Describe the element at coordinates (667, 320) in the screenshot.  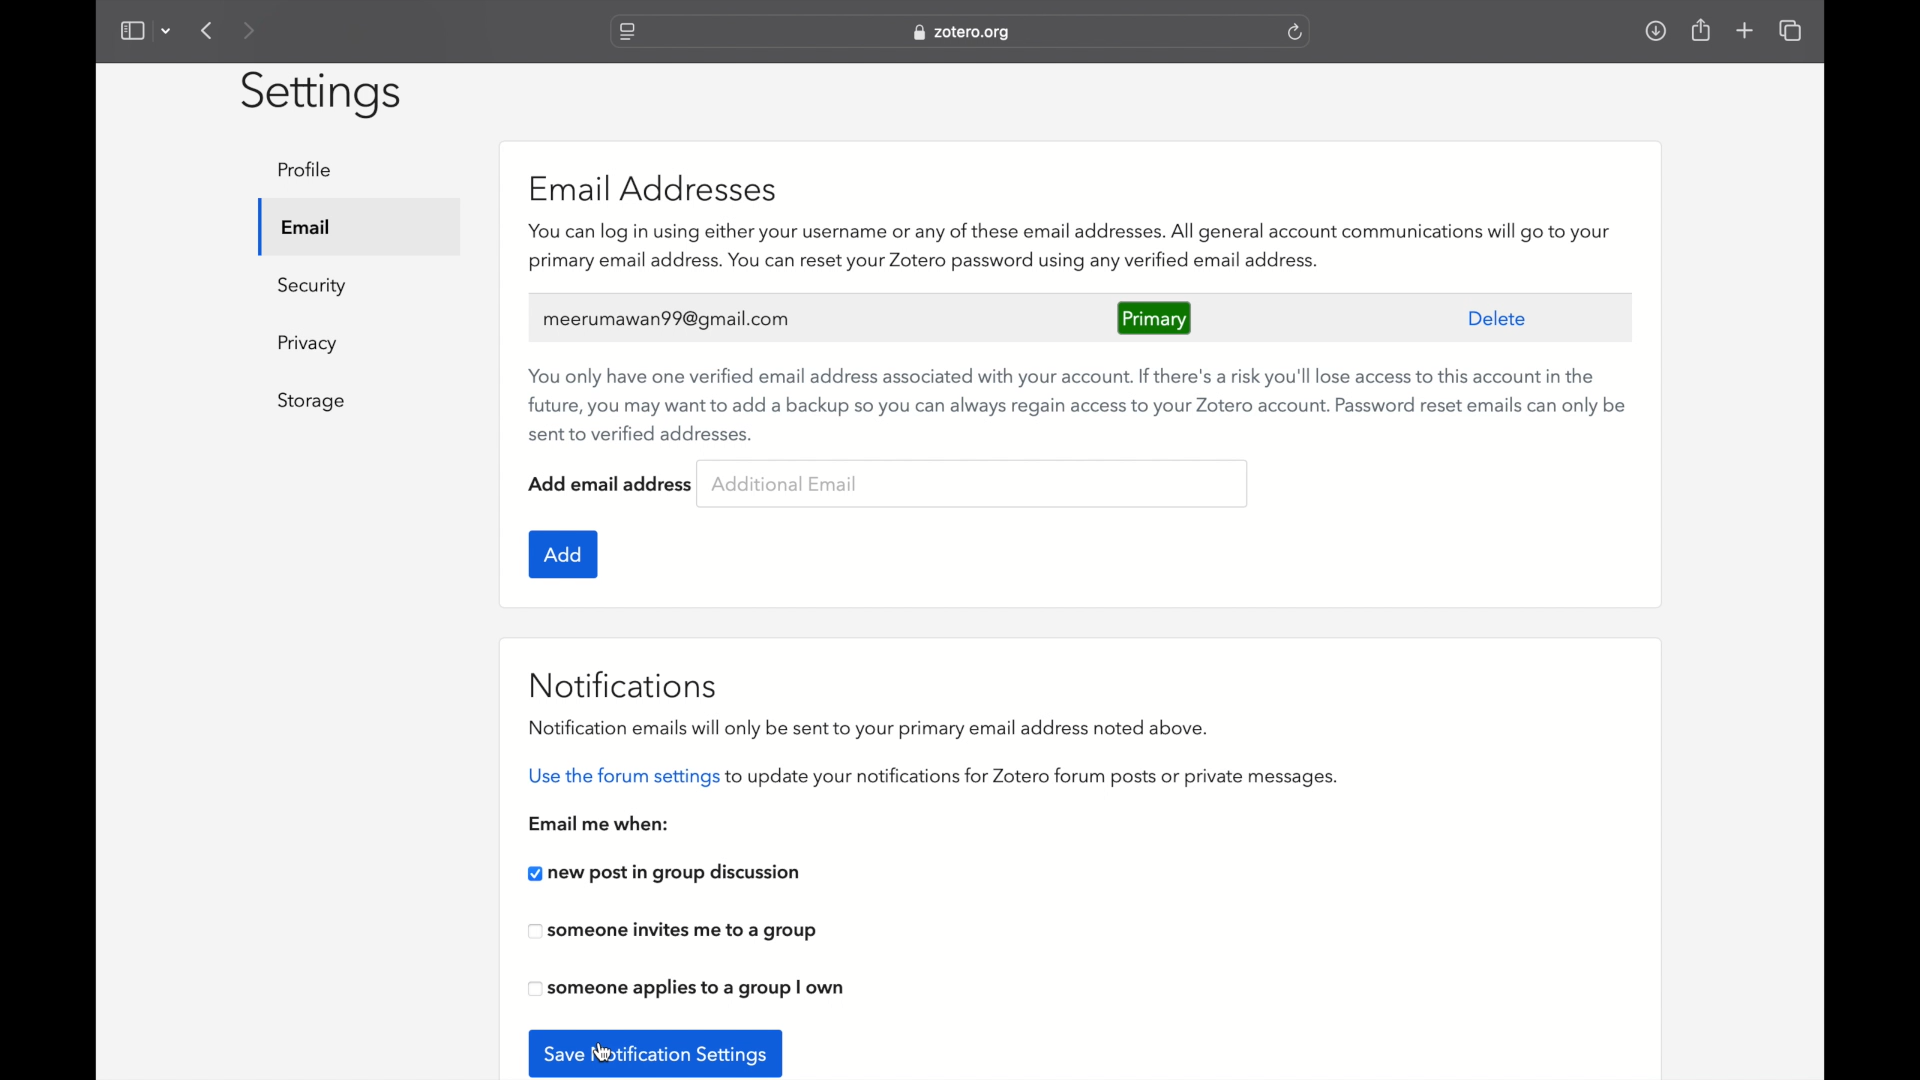
I see `meerumawan99@gmail.com` at that location.